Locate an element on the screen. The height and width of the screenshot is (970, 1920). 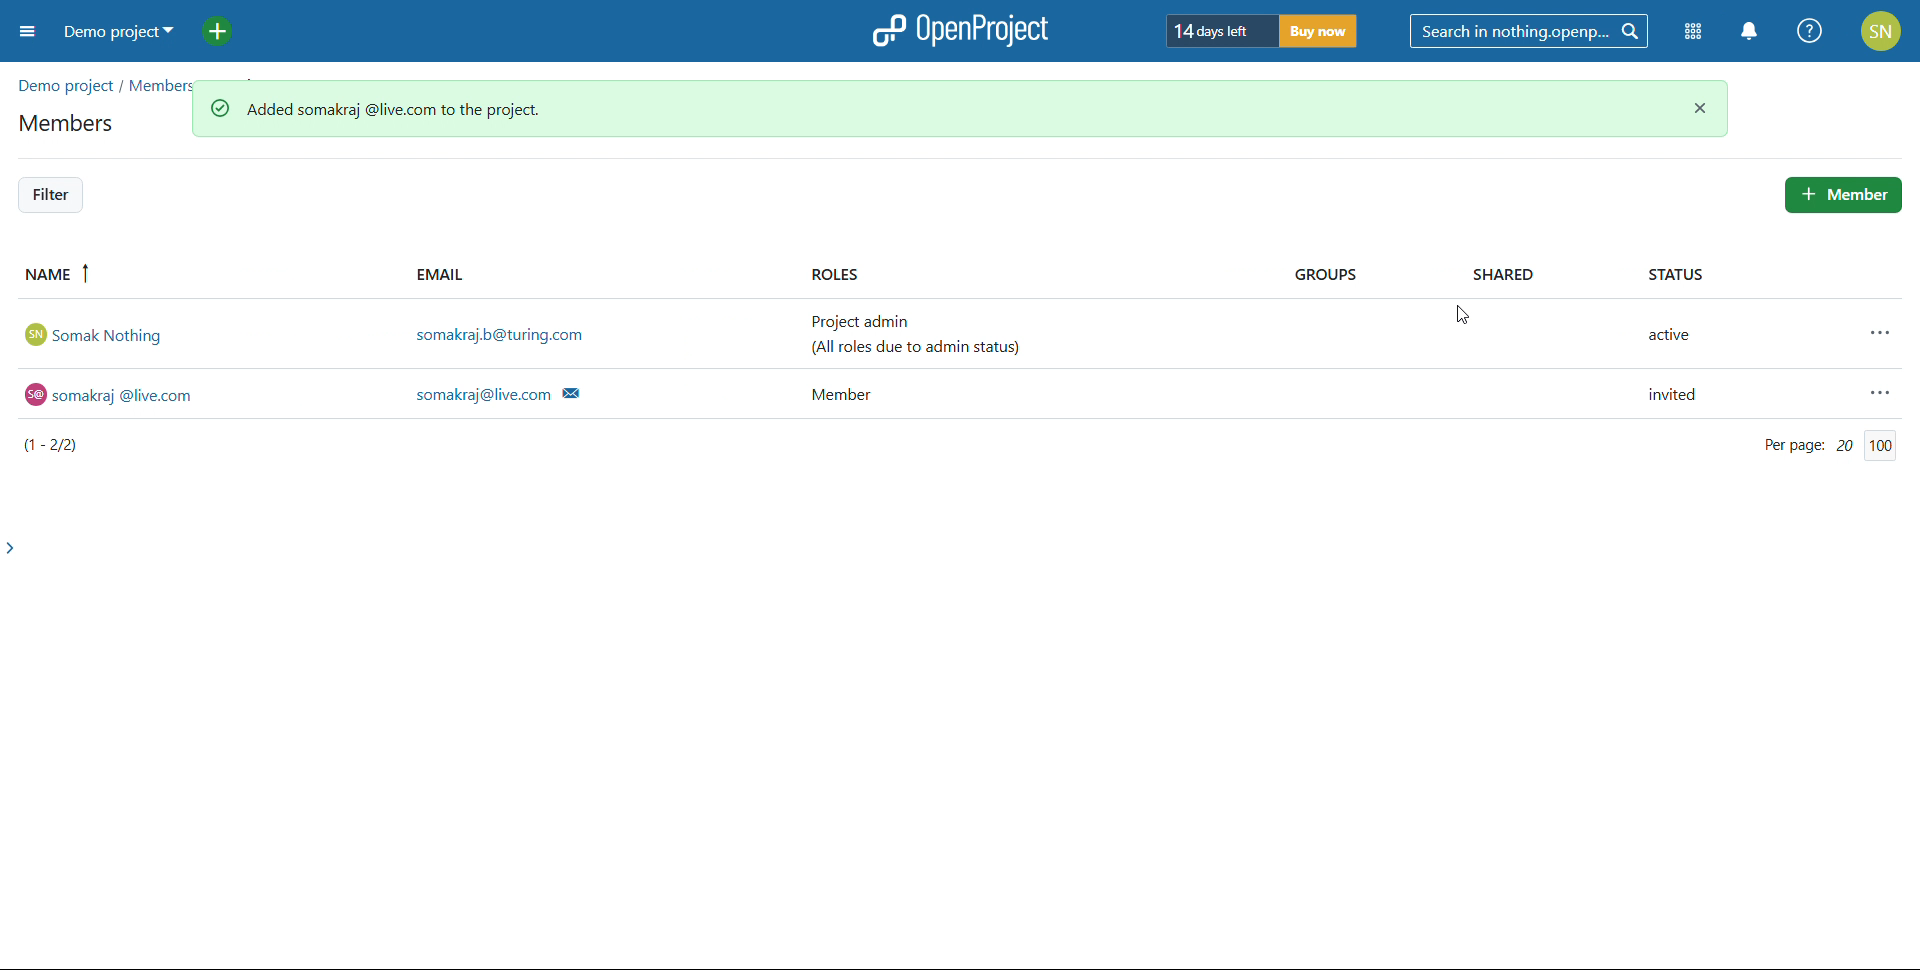
more actions is located at coordinates (1865, 333).